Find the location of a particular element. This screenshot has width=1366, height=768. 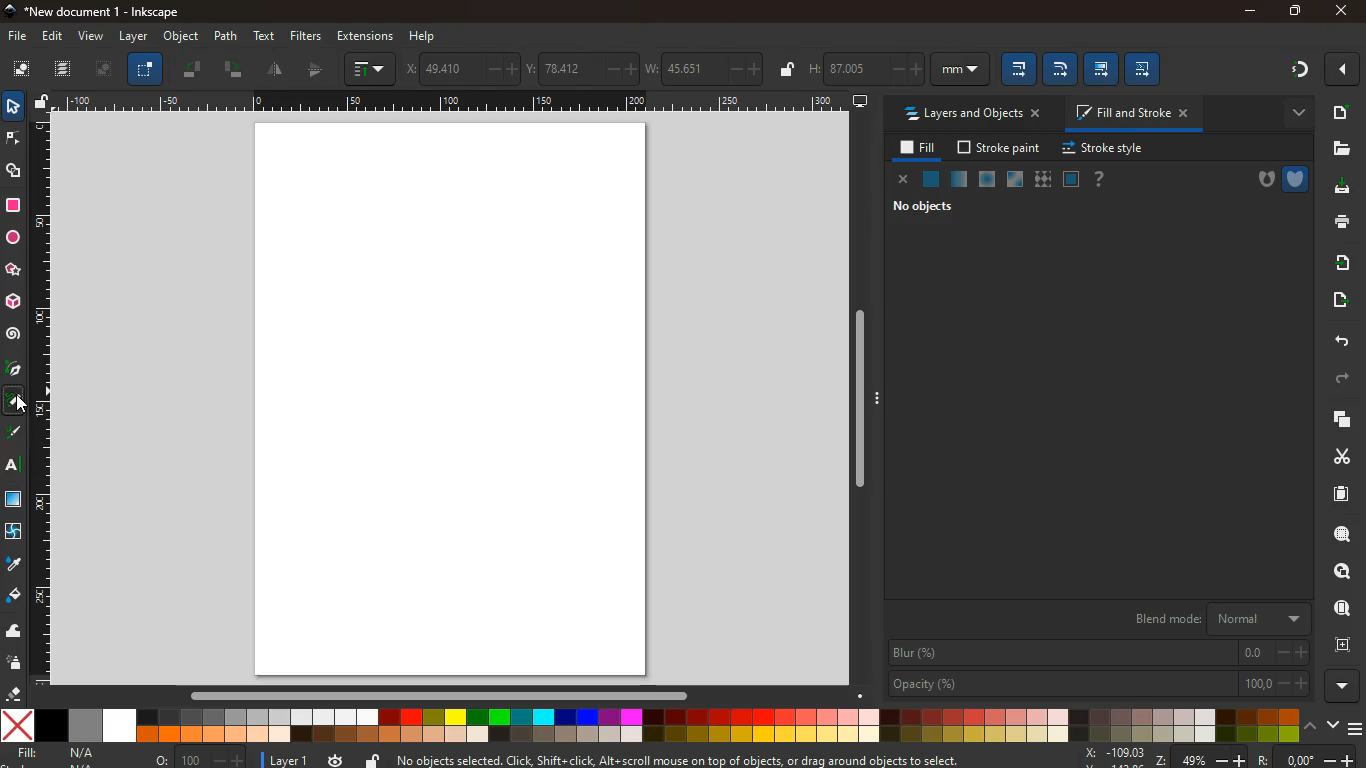

document is located at coordinates (1339, 112).